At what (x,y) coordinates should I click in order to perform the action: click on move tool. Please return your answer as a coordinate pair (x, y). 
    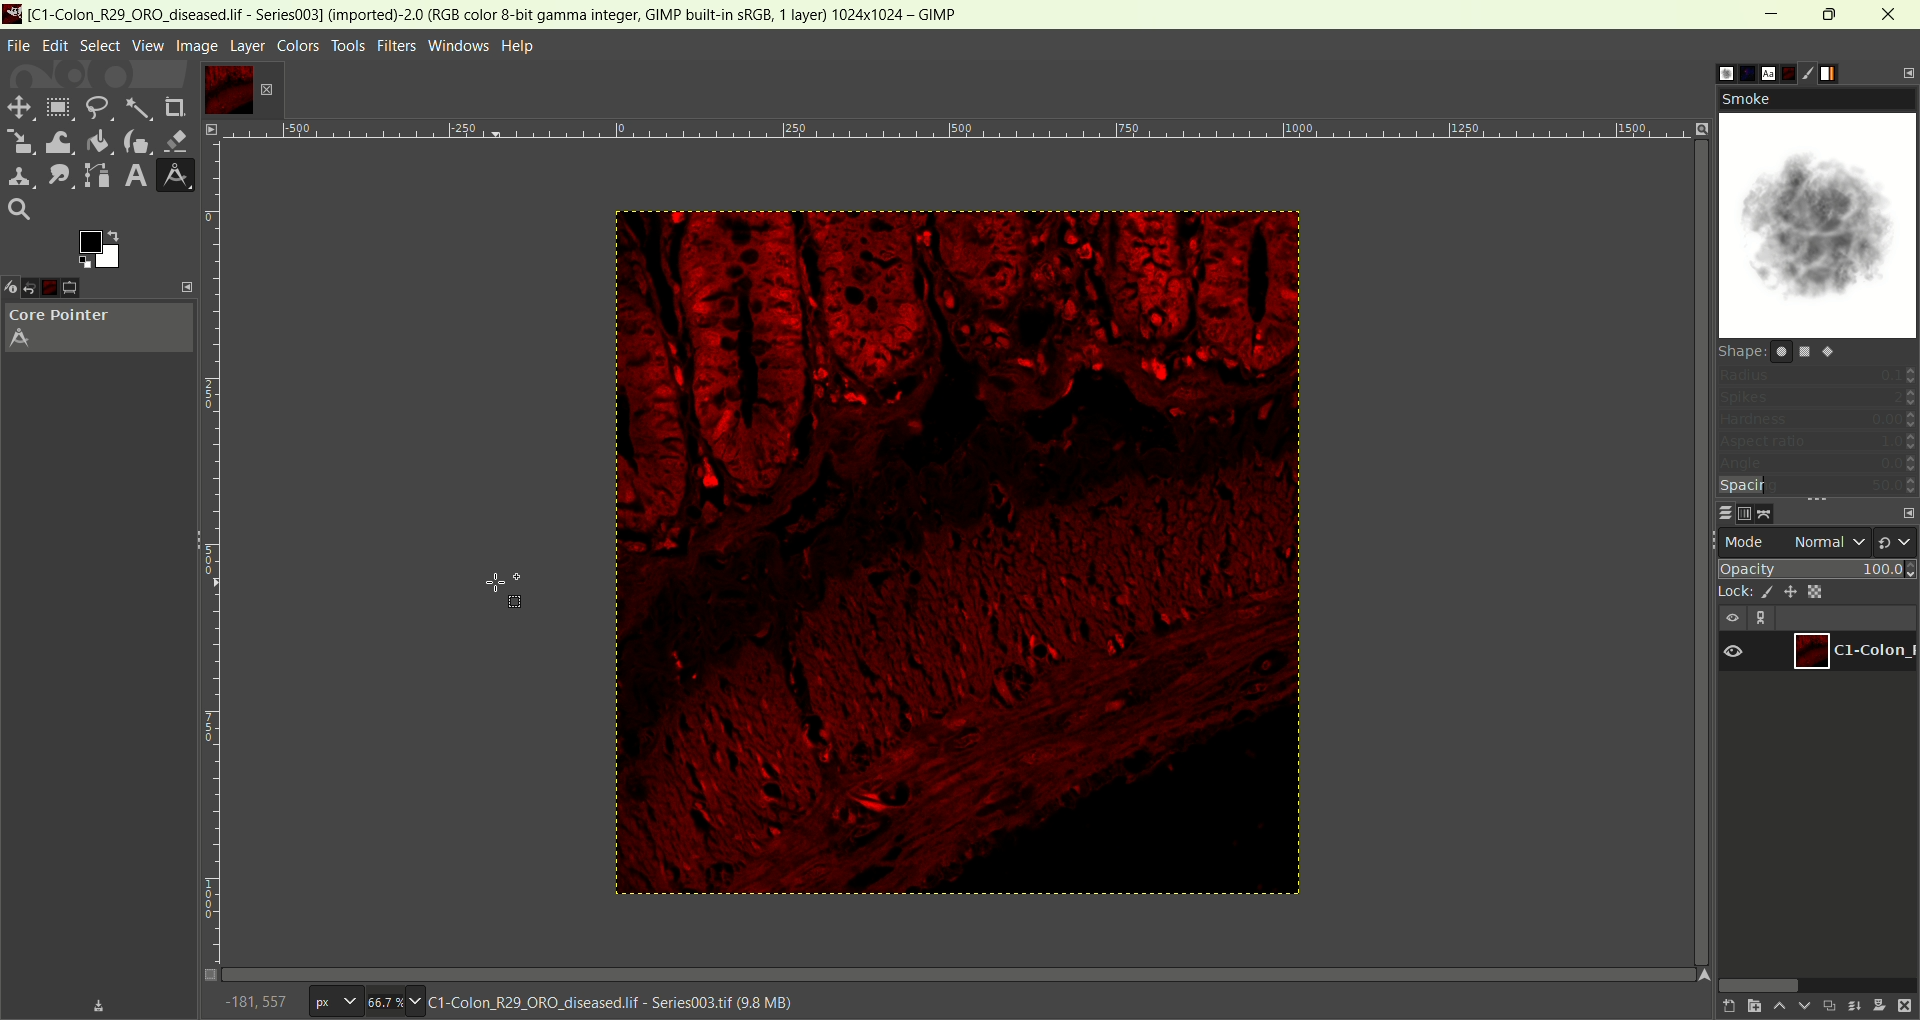
    Looking at the image, I should click on (17, 105).